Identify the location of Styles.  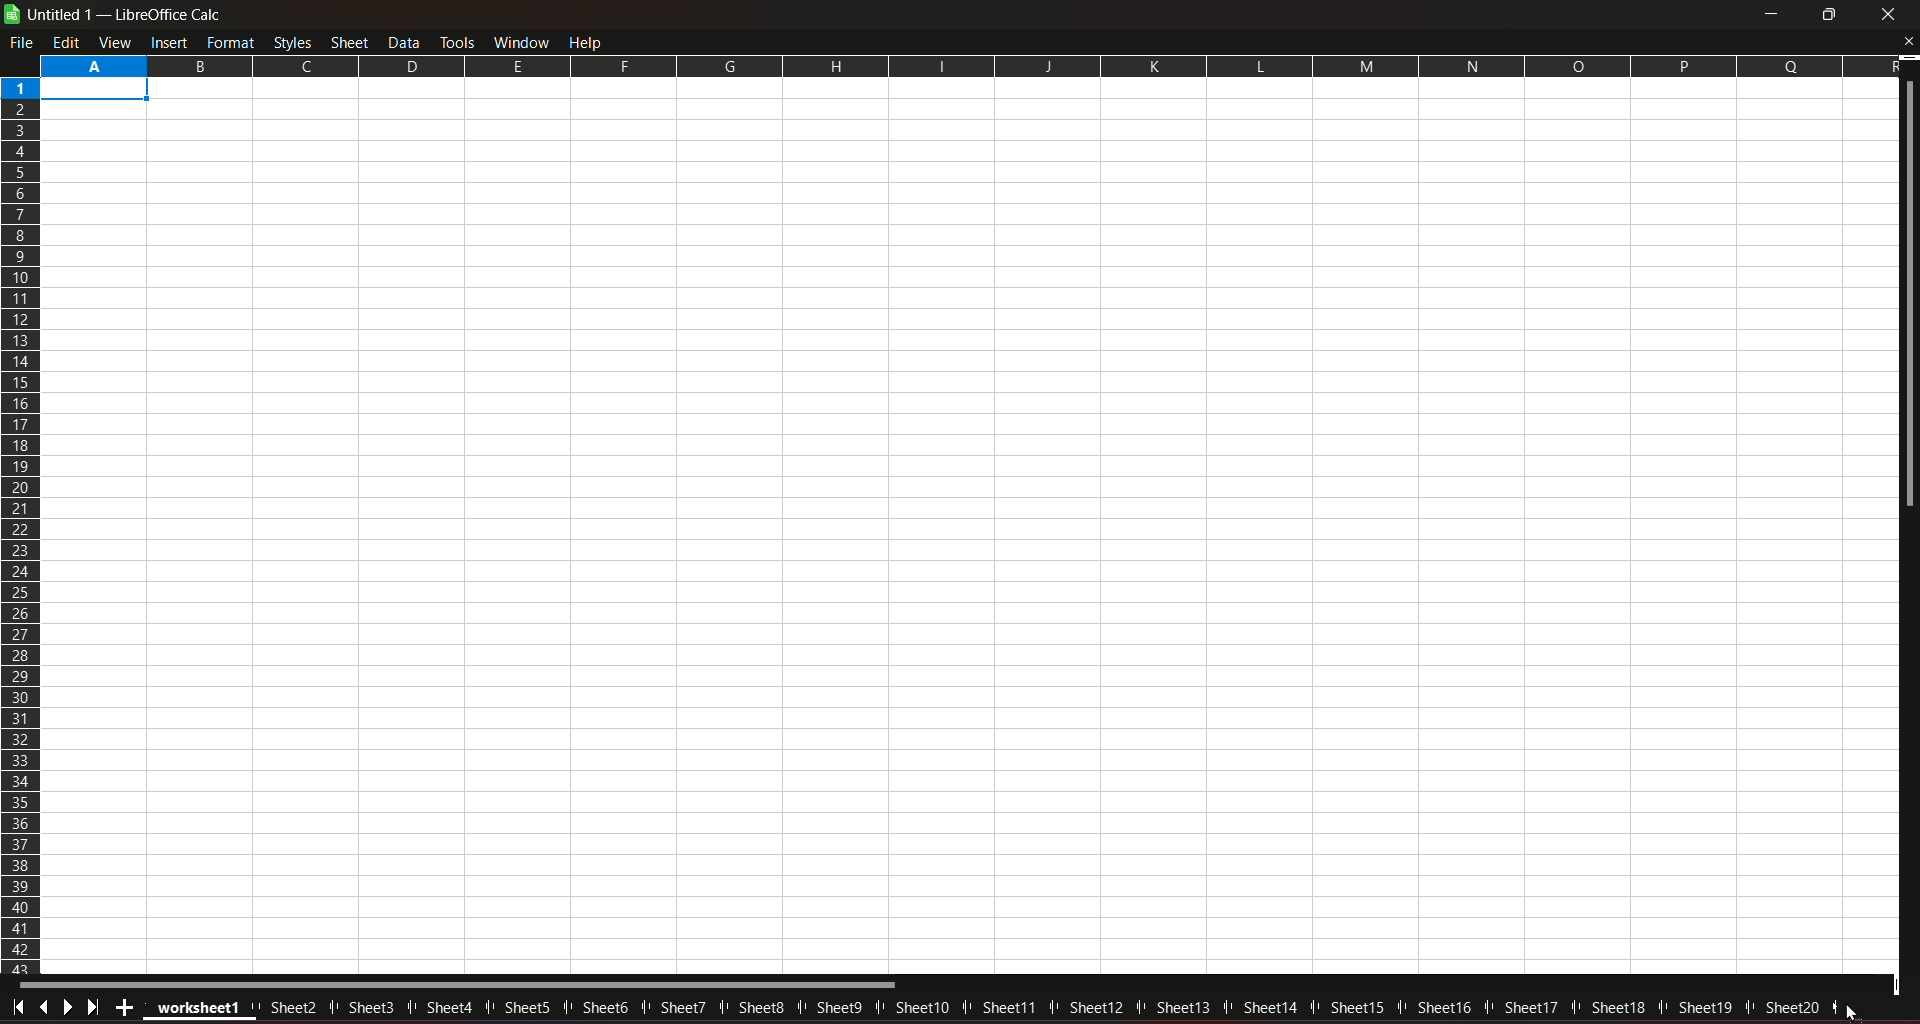
(292, 42).